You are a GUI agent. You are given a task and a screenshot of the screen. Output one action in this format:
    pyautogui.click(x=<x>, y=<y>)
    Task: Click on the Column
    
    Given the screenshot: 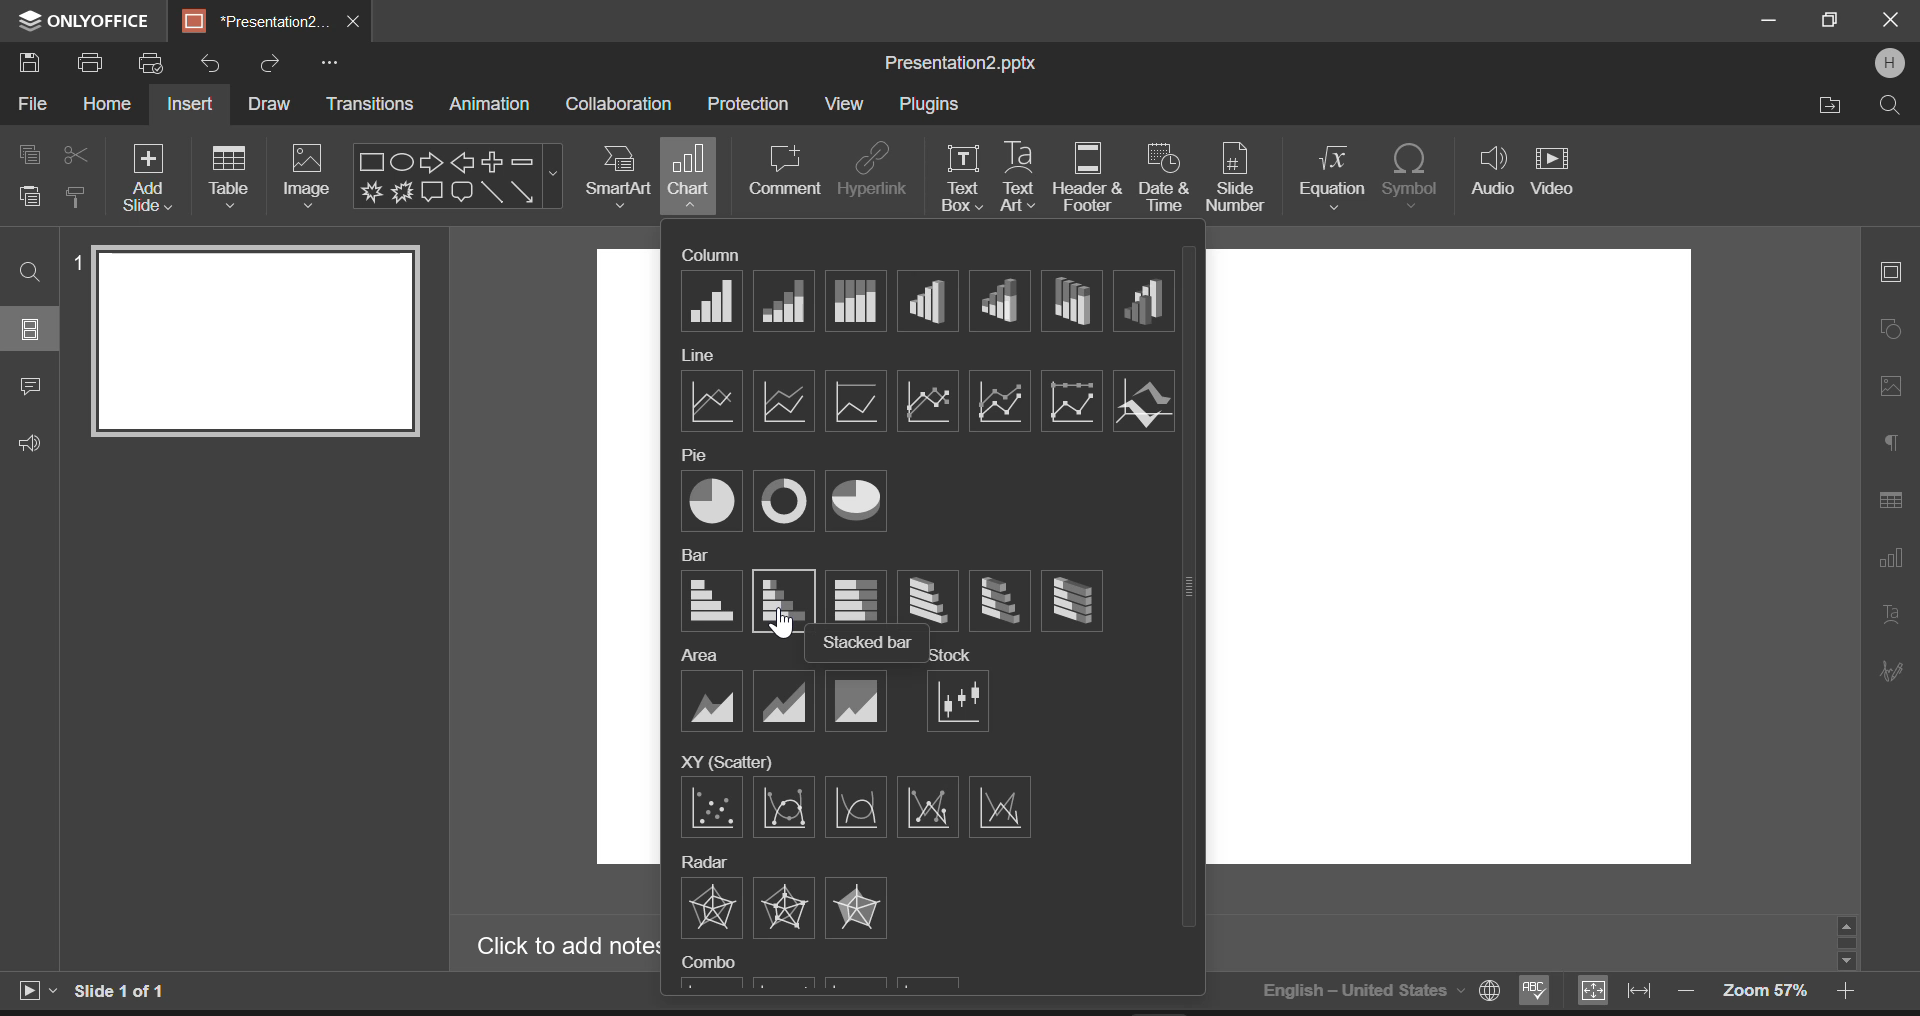 What is the action you would take?
    pyautogui.click(x=710, y=254)
    